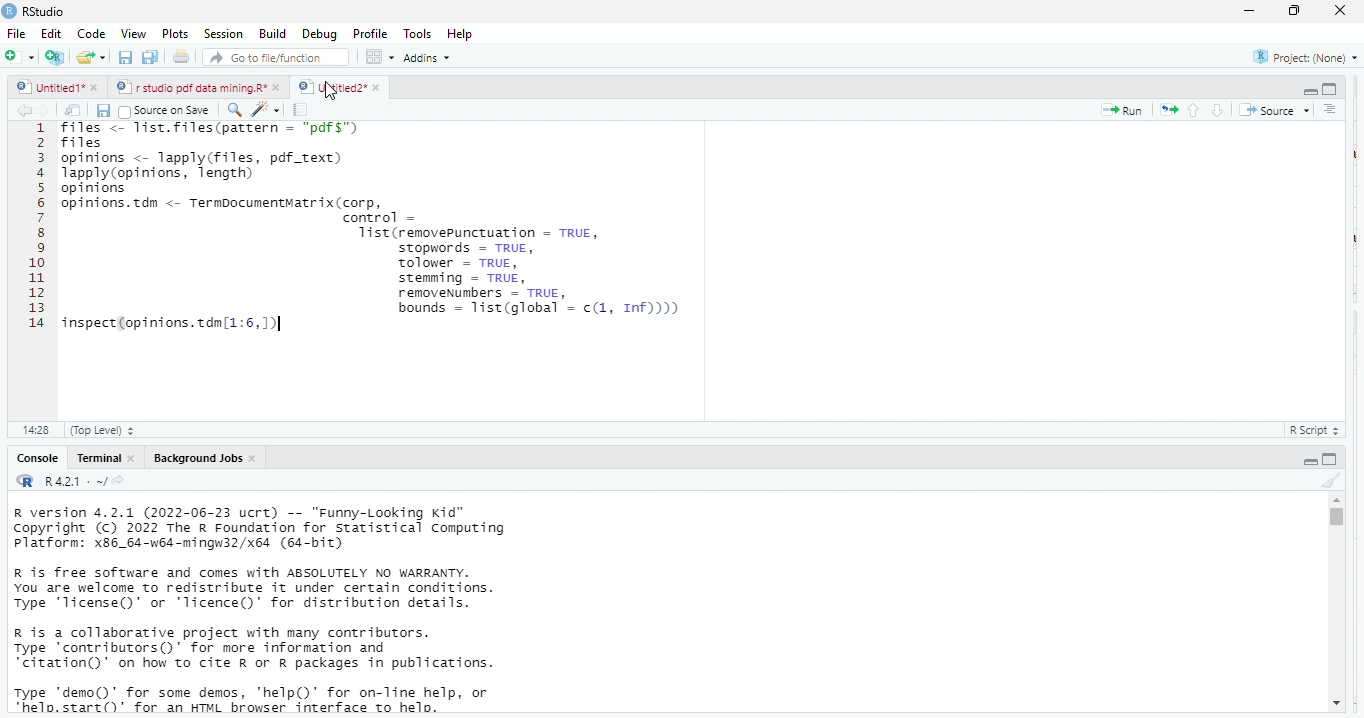 Image resolution: width=1364 pixels, height=718 pixels. I want to click on close, so click(376, 87).